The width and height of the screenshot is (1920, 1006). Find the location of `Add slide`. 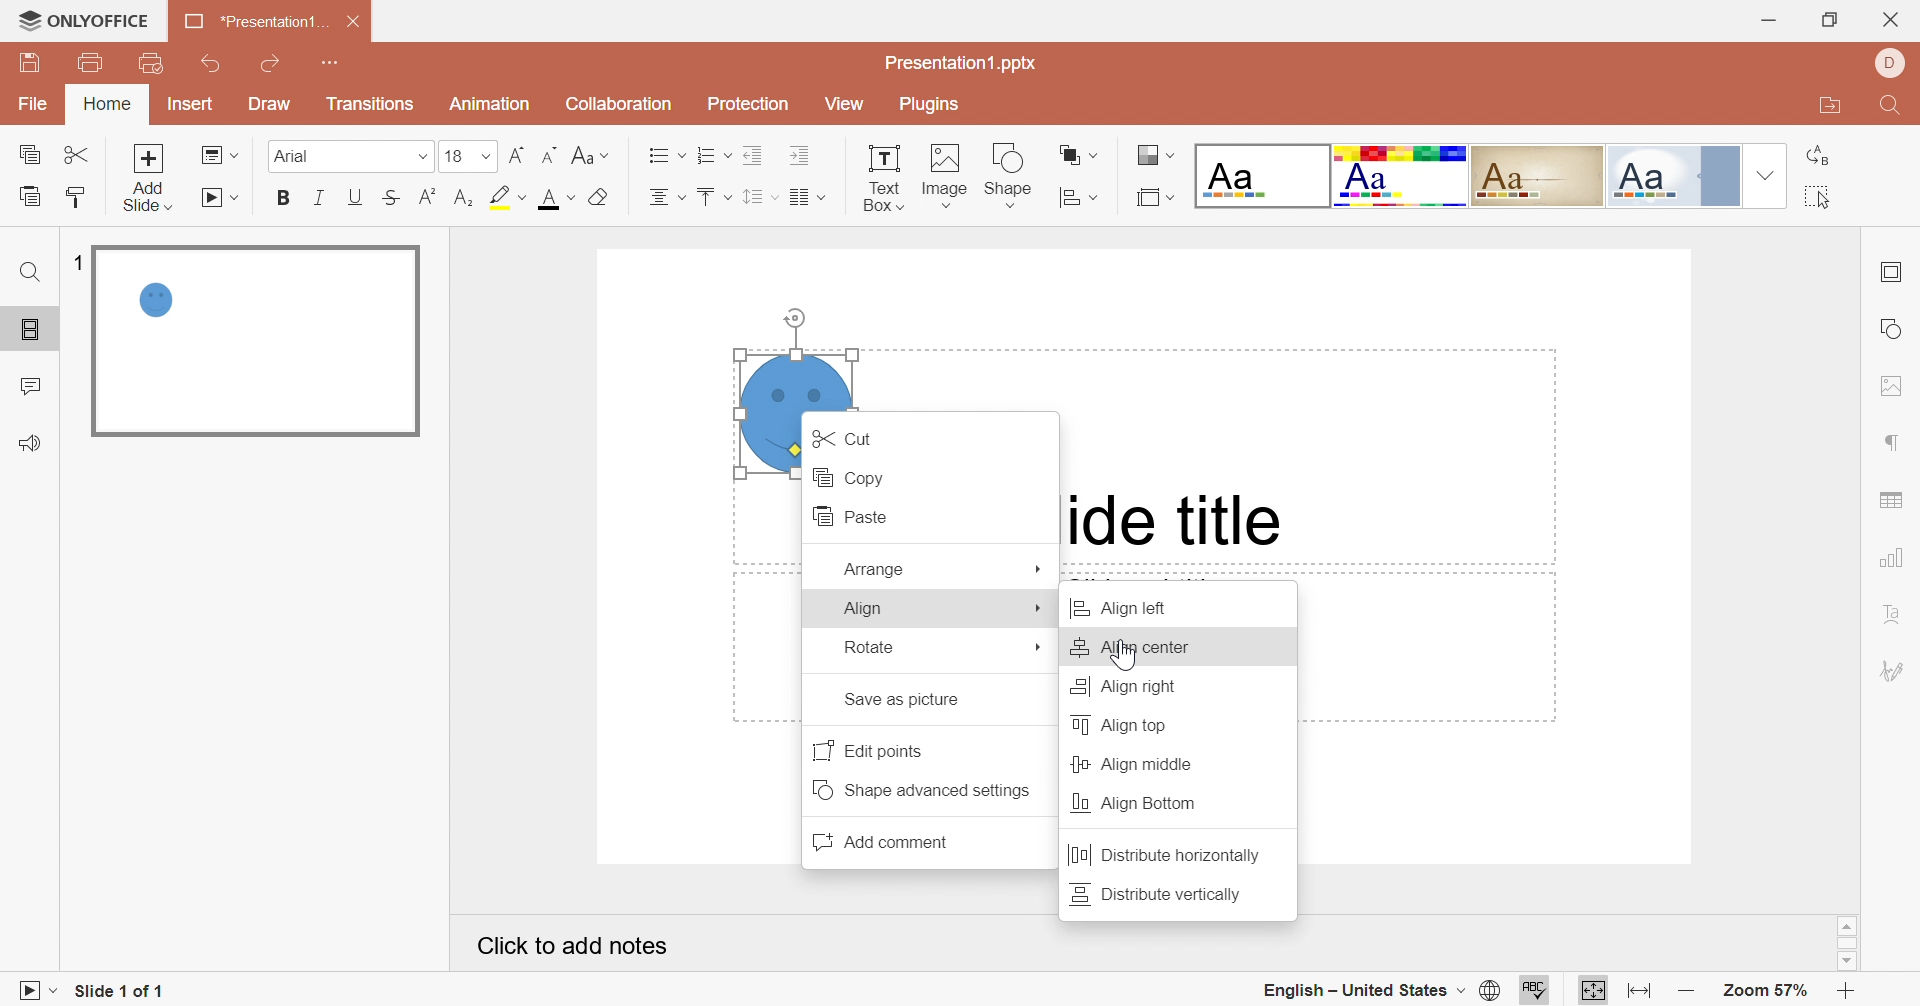

Add slide is located at coordinates (148, 158).